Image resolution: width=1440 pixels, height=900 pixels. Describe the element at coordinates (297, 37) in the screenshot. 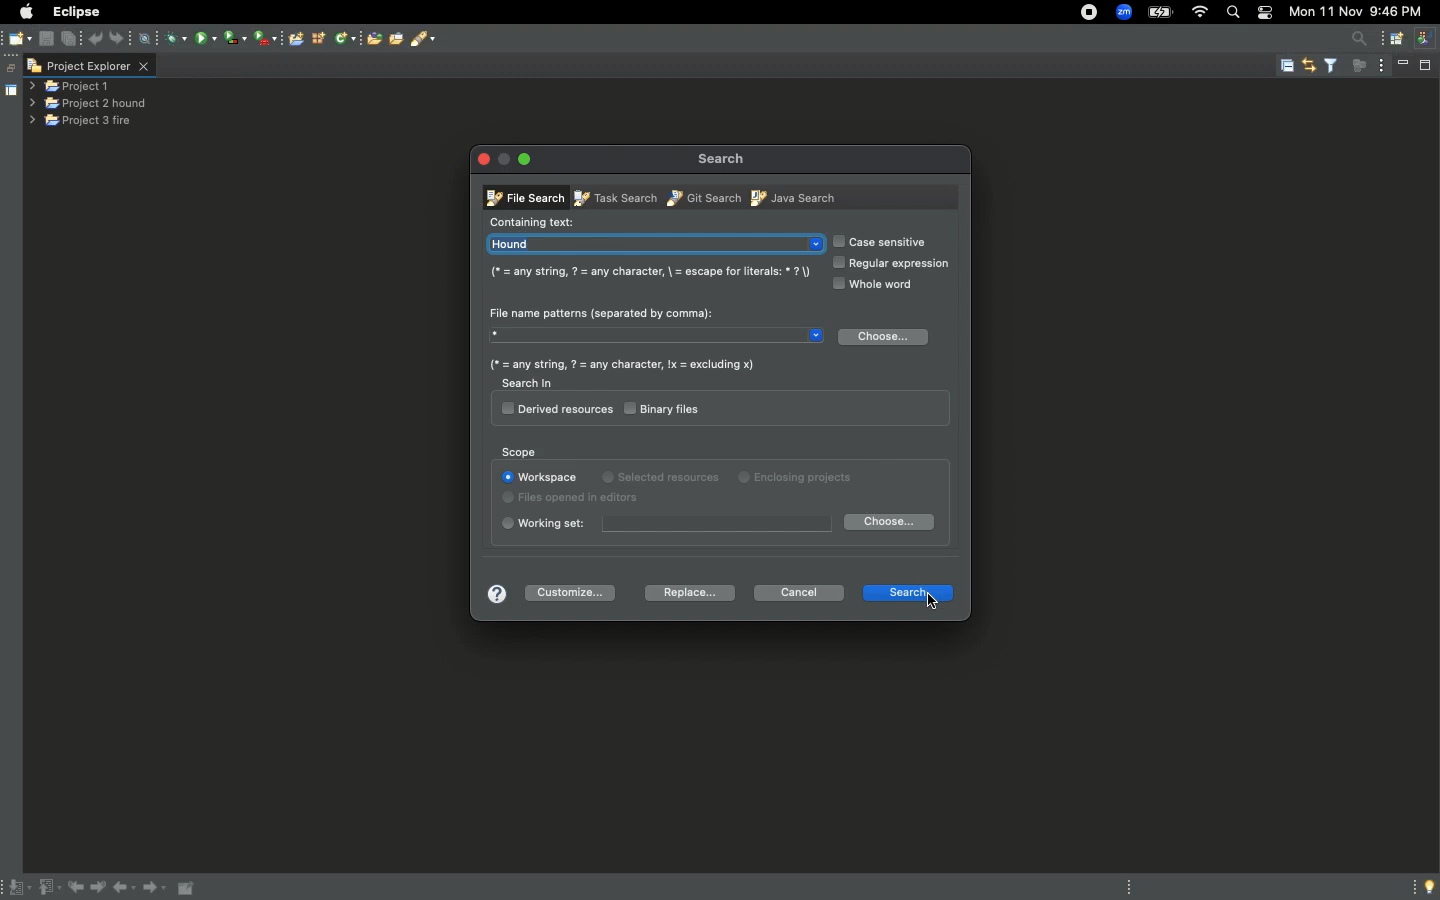

I see `open console` at that location.